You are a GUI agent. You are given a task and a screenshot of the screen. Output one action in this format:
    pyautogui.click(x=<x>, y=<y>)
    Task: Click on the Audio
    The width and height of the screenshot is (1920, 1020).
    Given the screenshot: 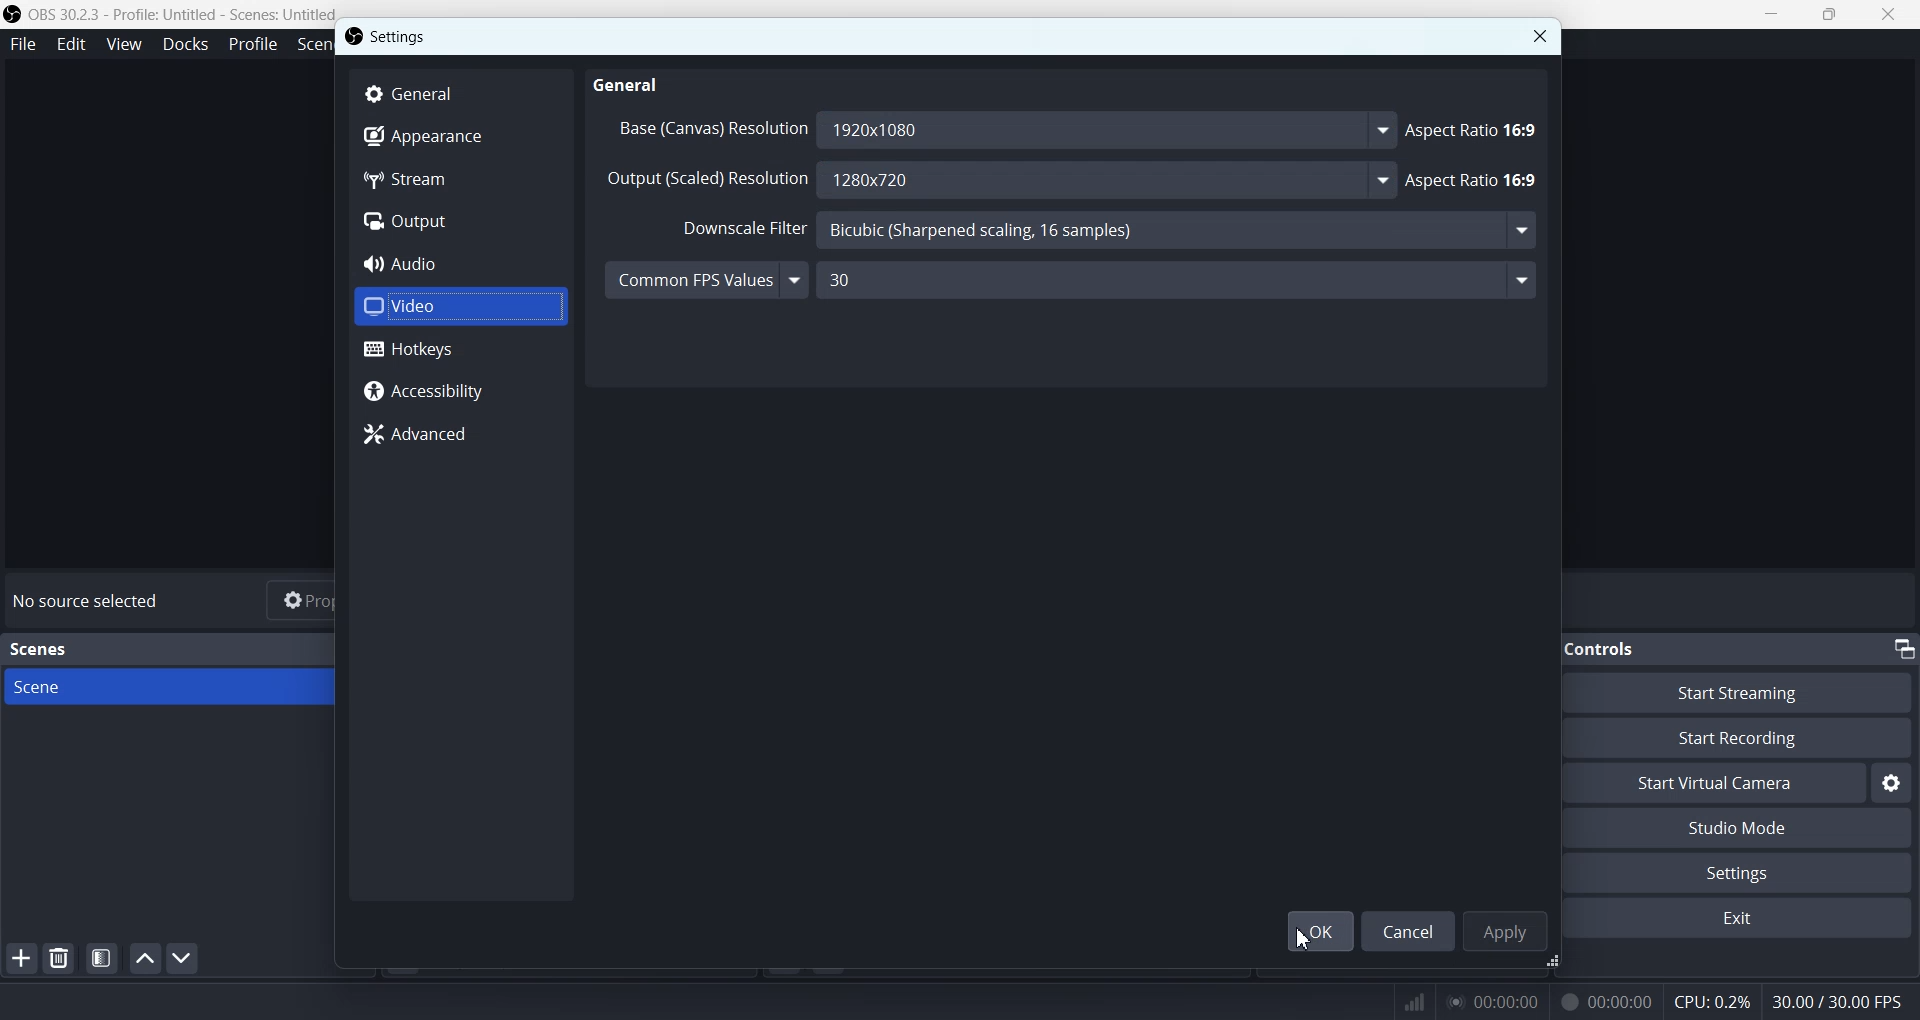 What is the action you would take?
    pyautogui.click(x=460, y=263)
    